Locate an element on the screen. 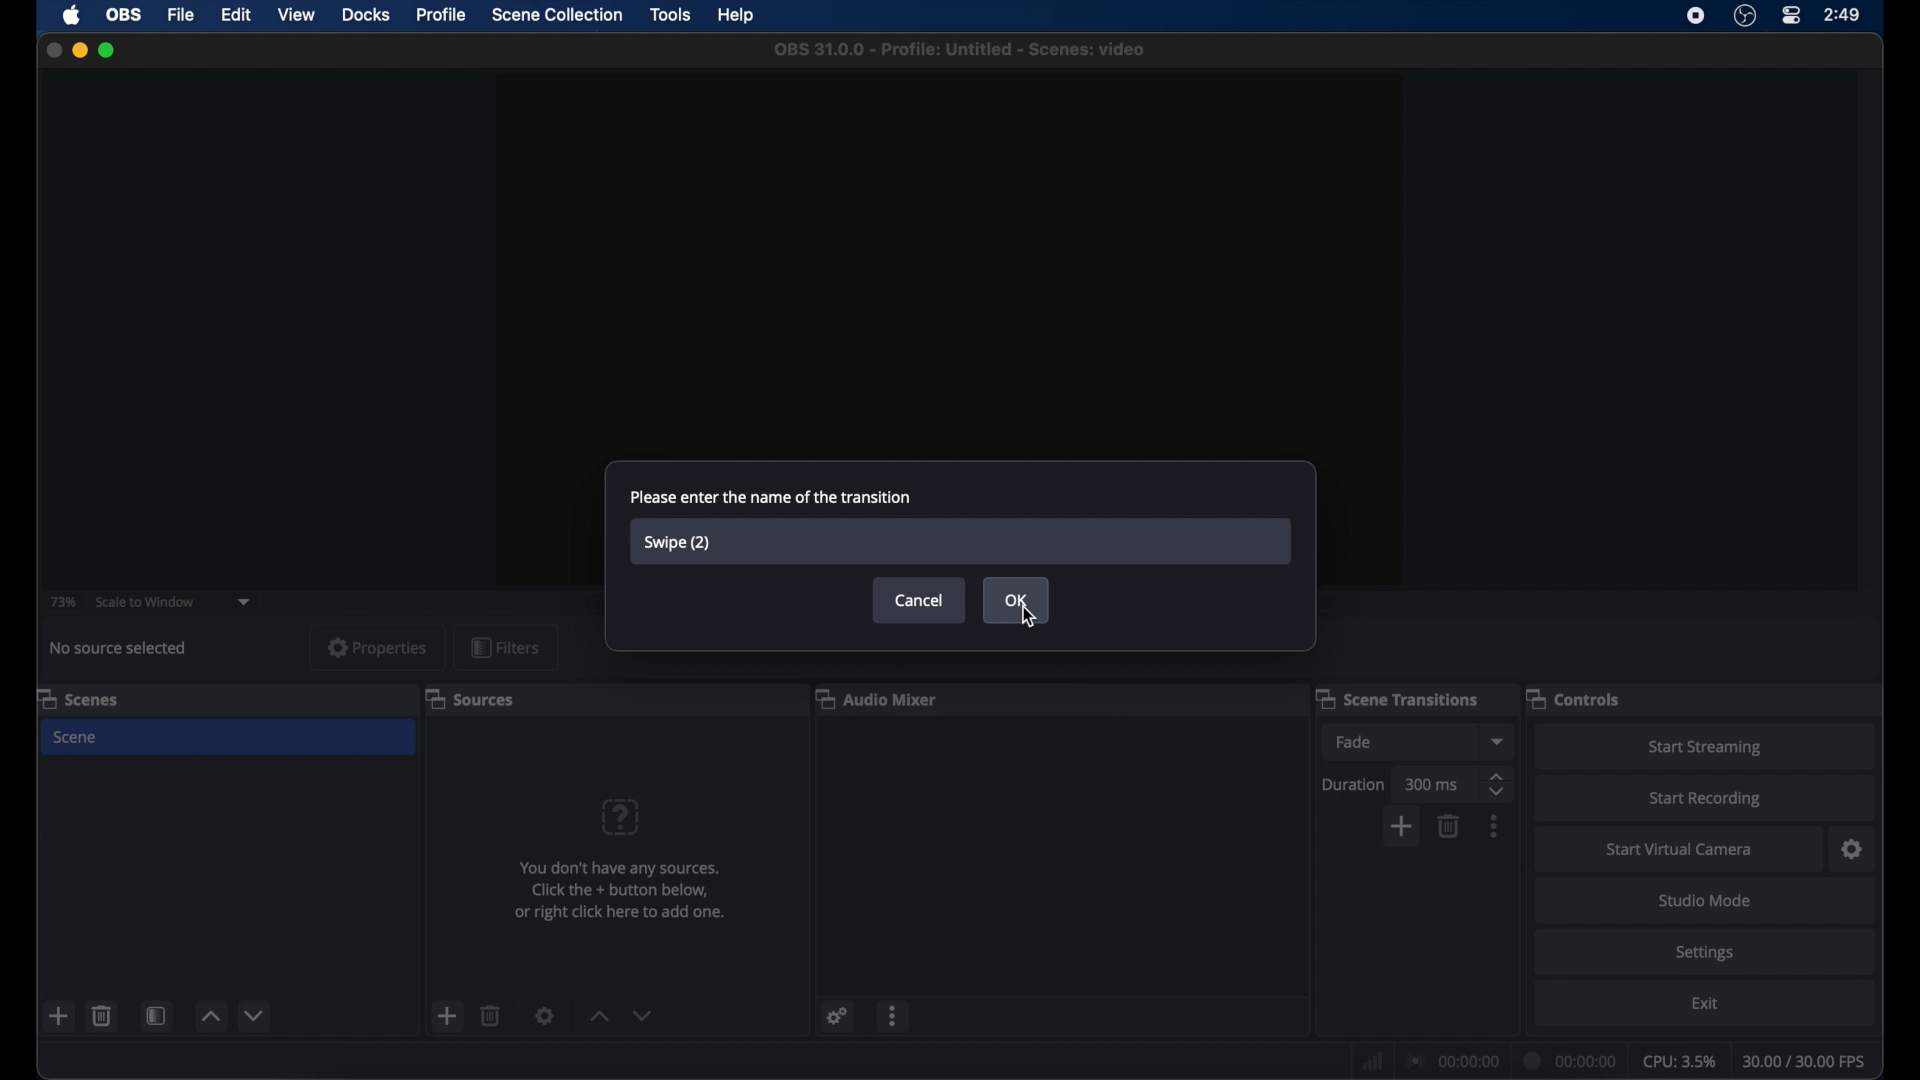  scale to window is located at coordinates (146, 602).